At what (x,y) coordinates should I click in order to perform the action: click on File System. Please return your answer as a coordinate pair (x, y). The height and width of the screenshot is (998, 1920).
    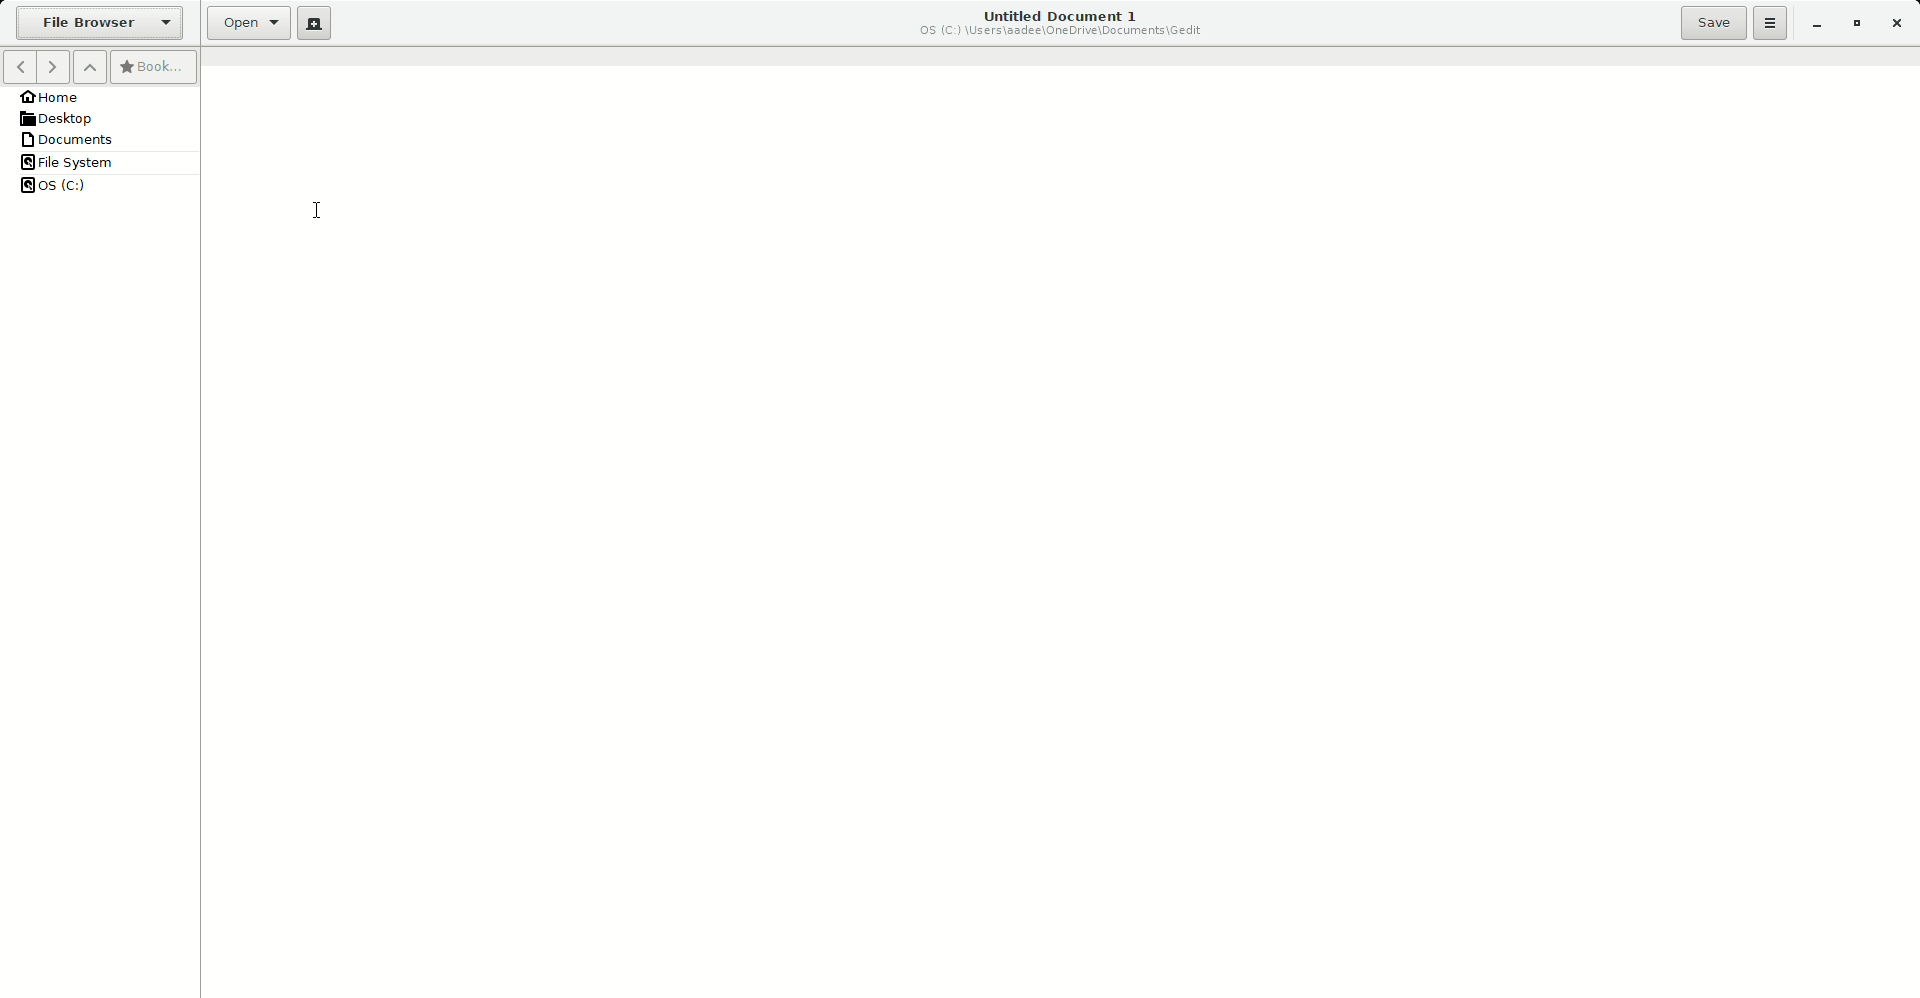
    Looking at the image, I should click on (68, 161).